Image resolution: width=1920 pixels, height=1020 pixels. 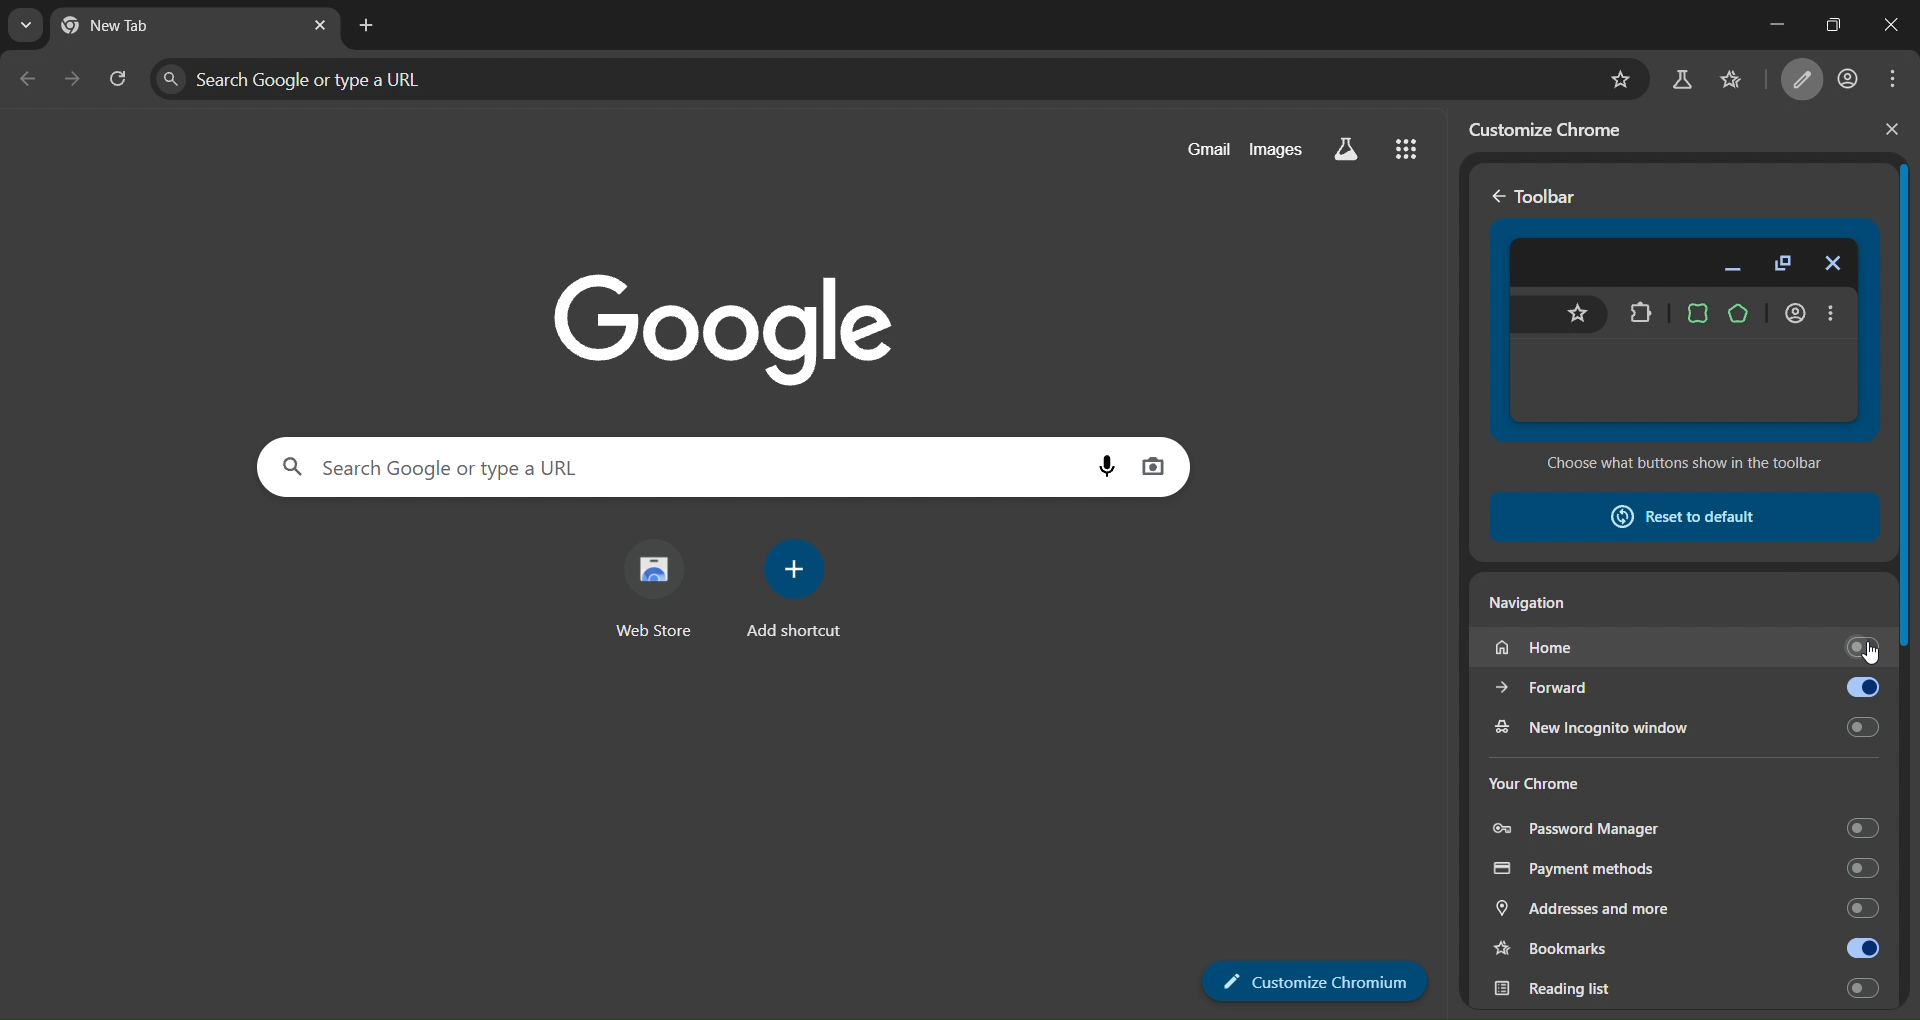 What do you see at coordinates (1317, 981) in the screenshot?
I see `Customize Chrome` at bounding box center [1317, 981].